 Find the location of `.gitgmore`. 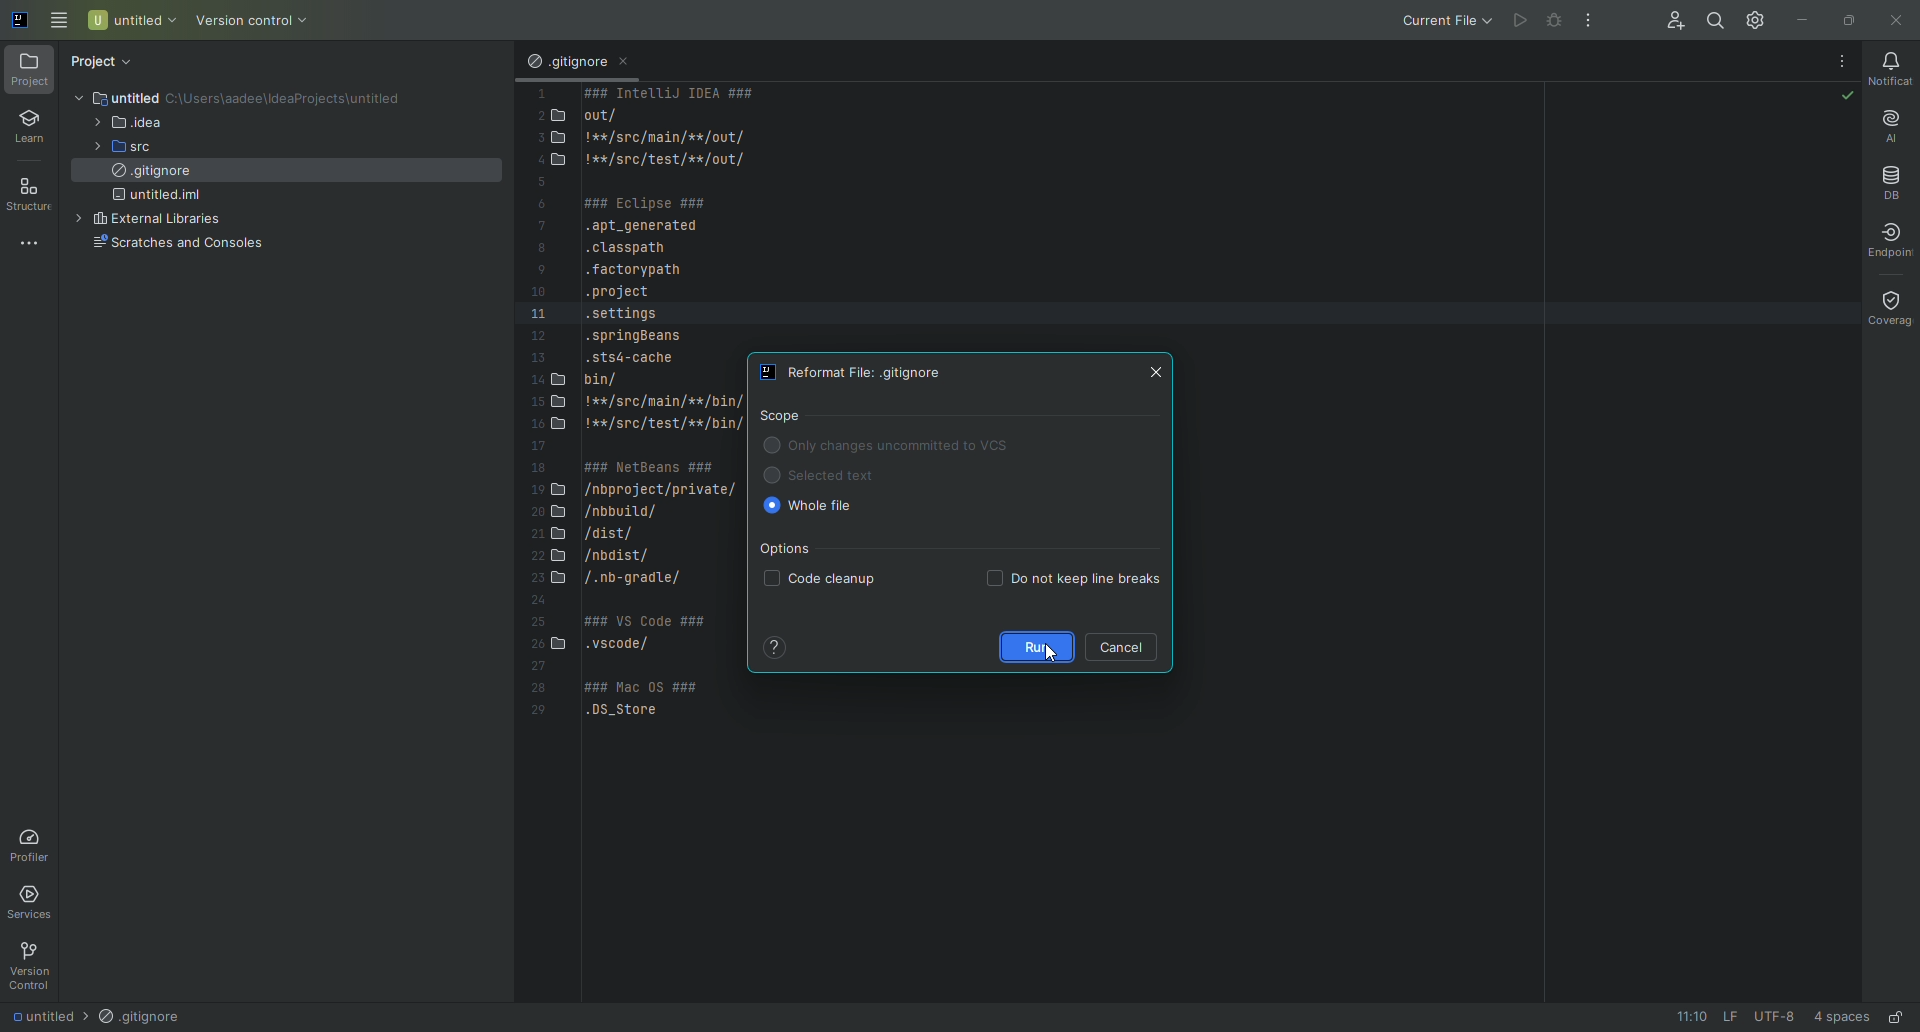

.gitgmore is located at coordinates (141, 1017).